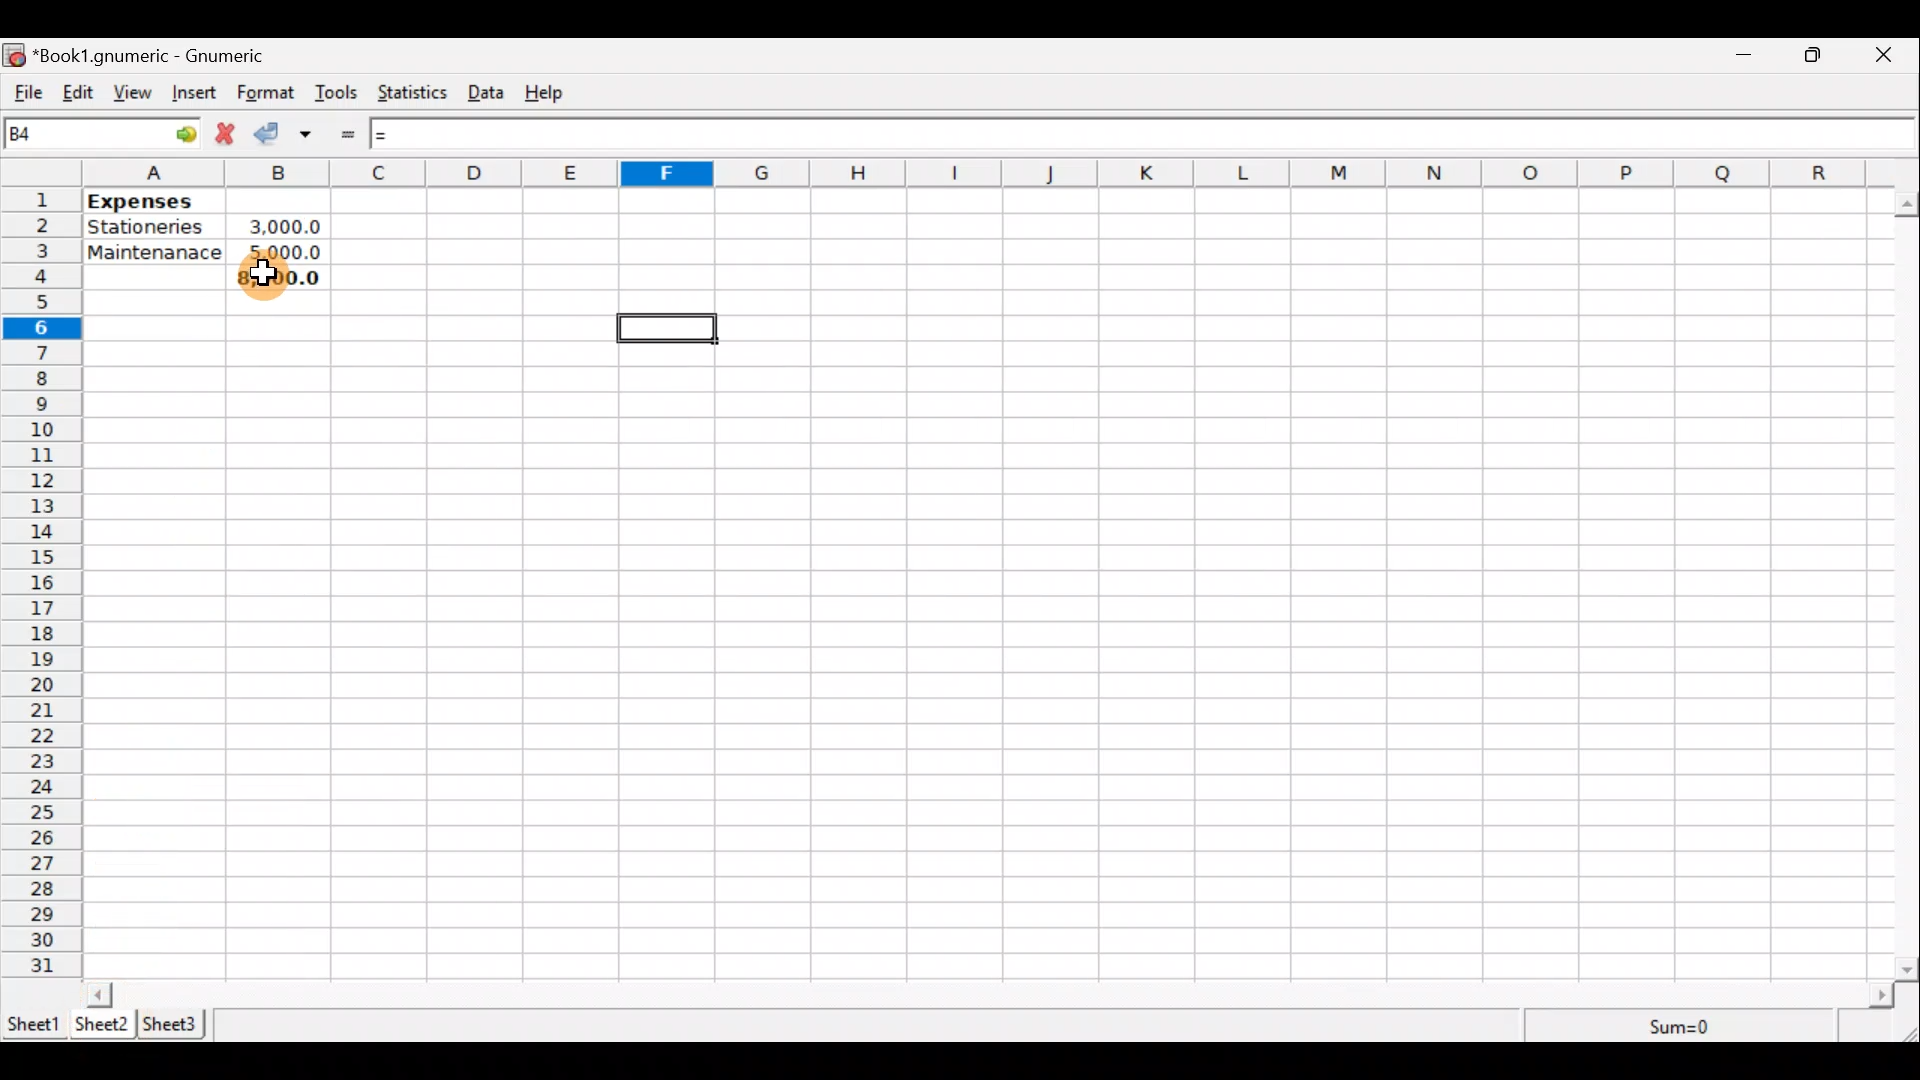 This screenshot has height=1080, width=1920. I want to click on Sheet 2, so click(103, 1025).